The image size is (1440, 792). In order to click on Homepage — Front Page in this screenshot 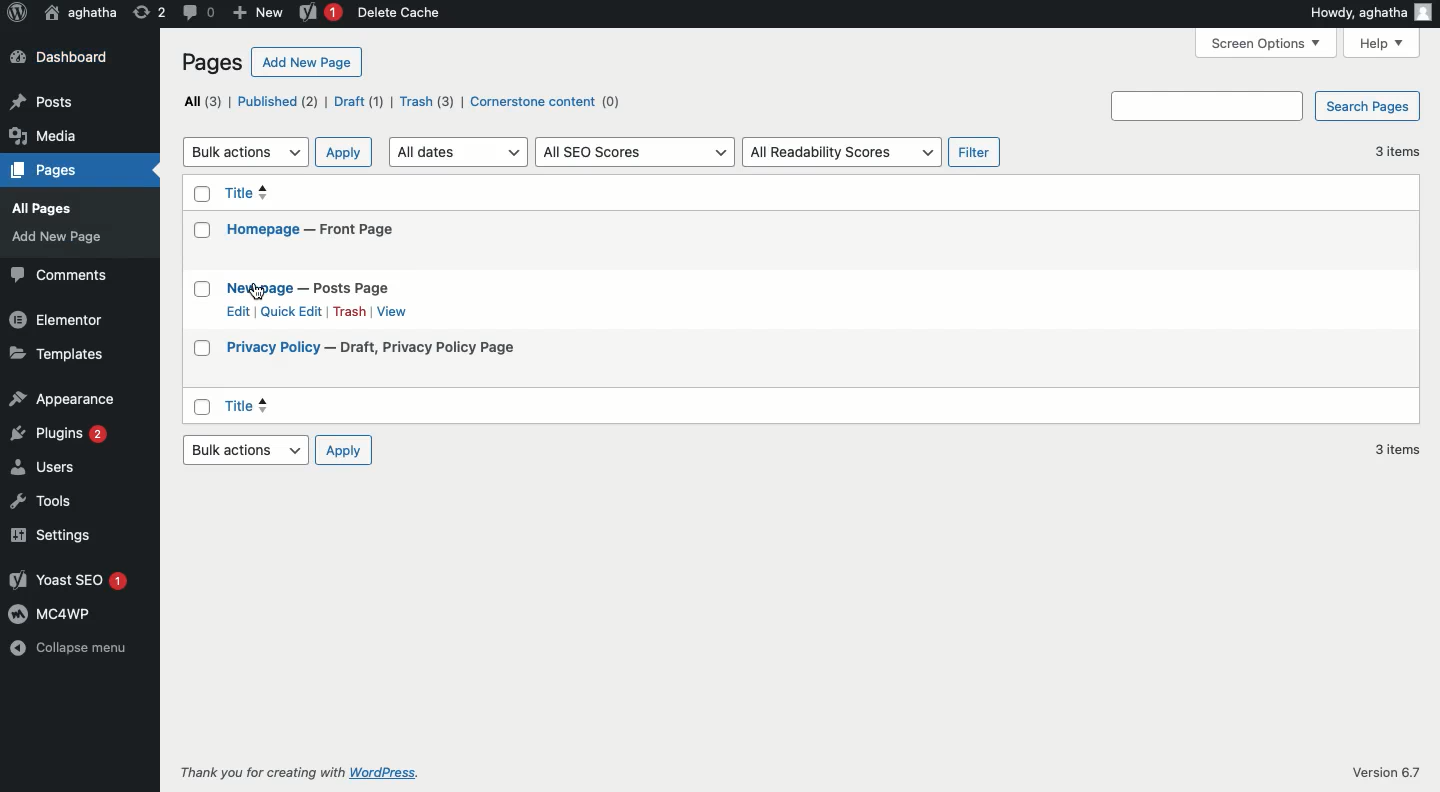, I will do `click(314, 229)`.